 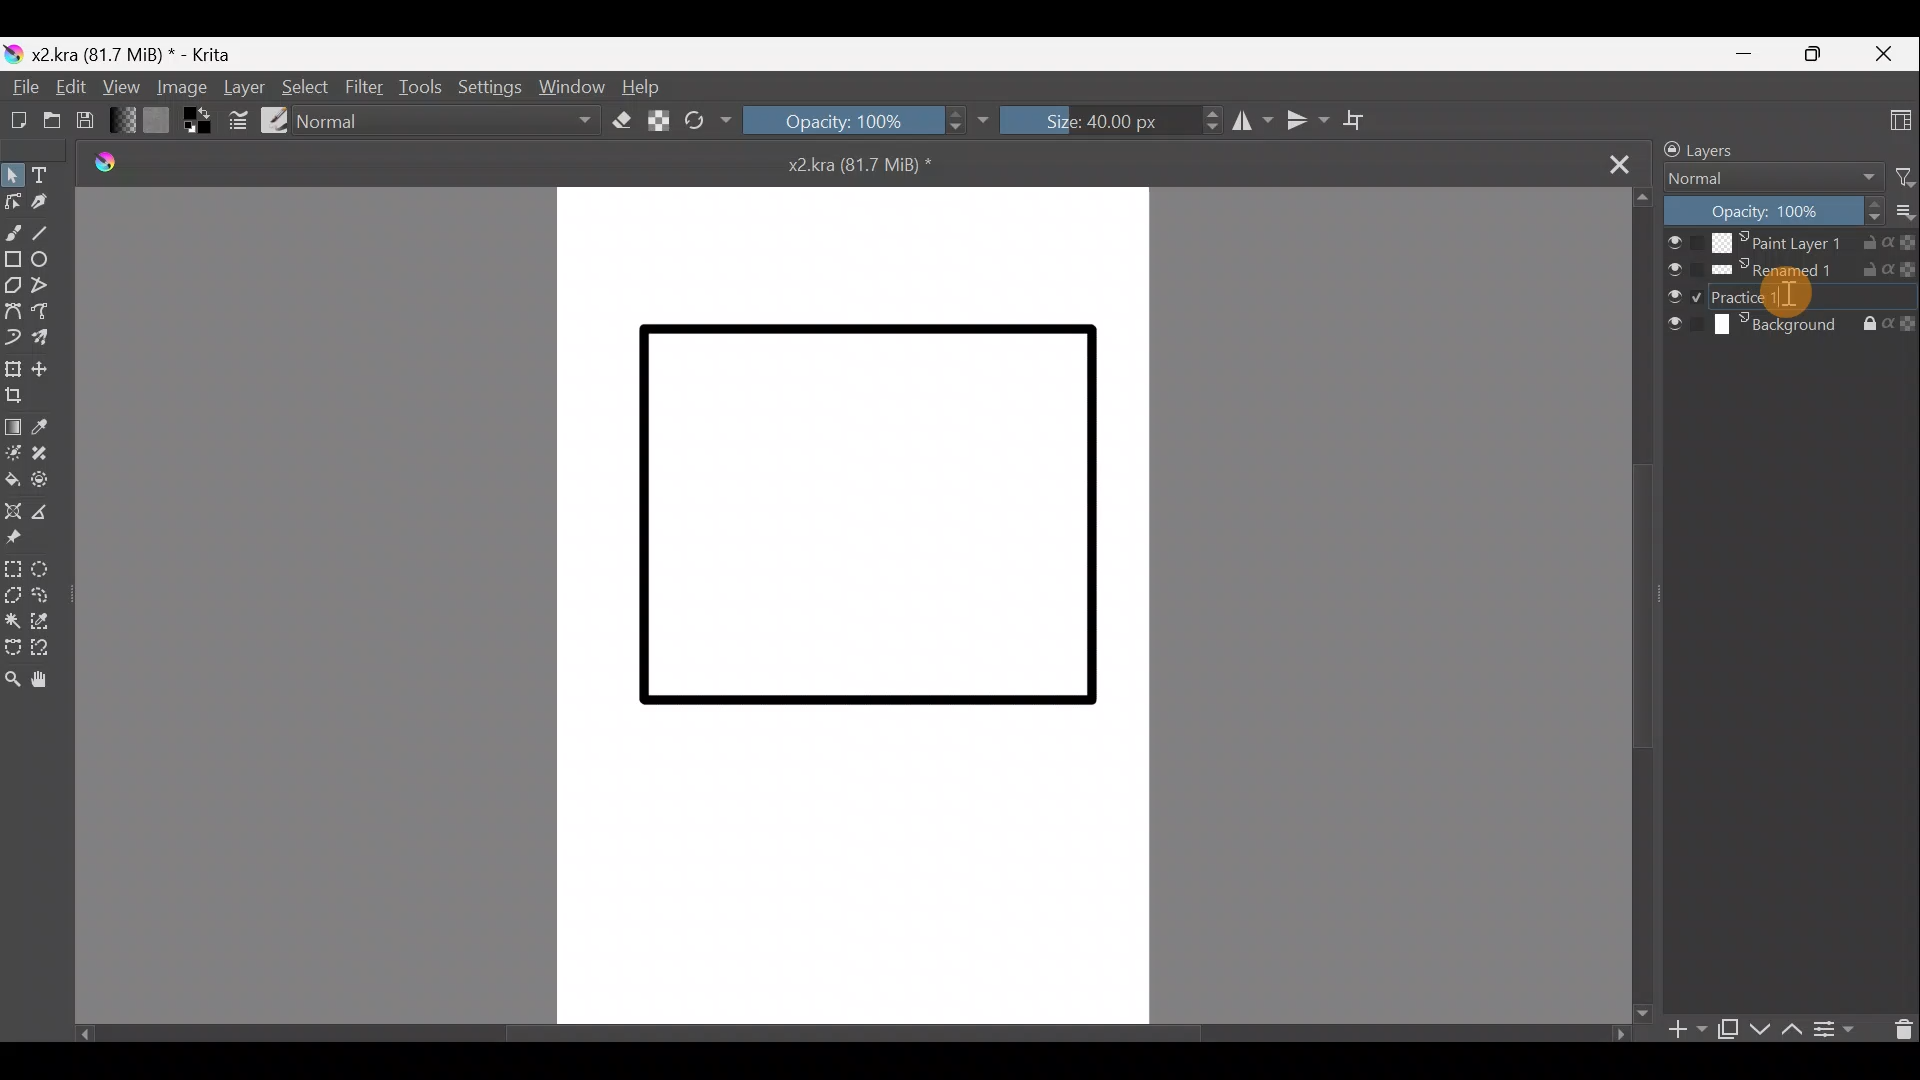 I want to click on Move a layer, so click(x=51, y=368).